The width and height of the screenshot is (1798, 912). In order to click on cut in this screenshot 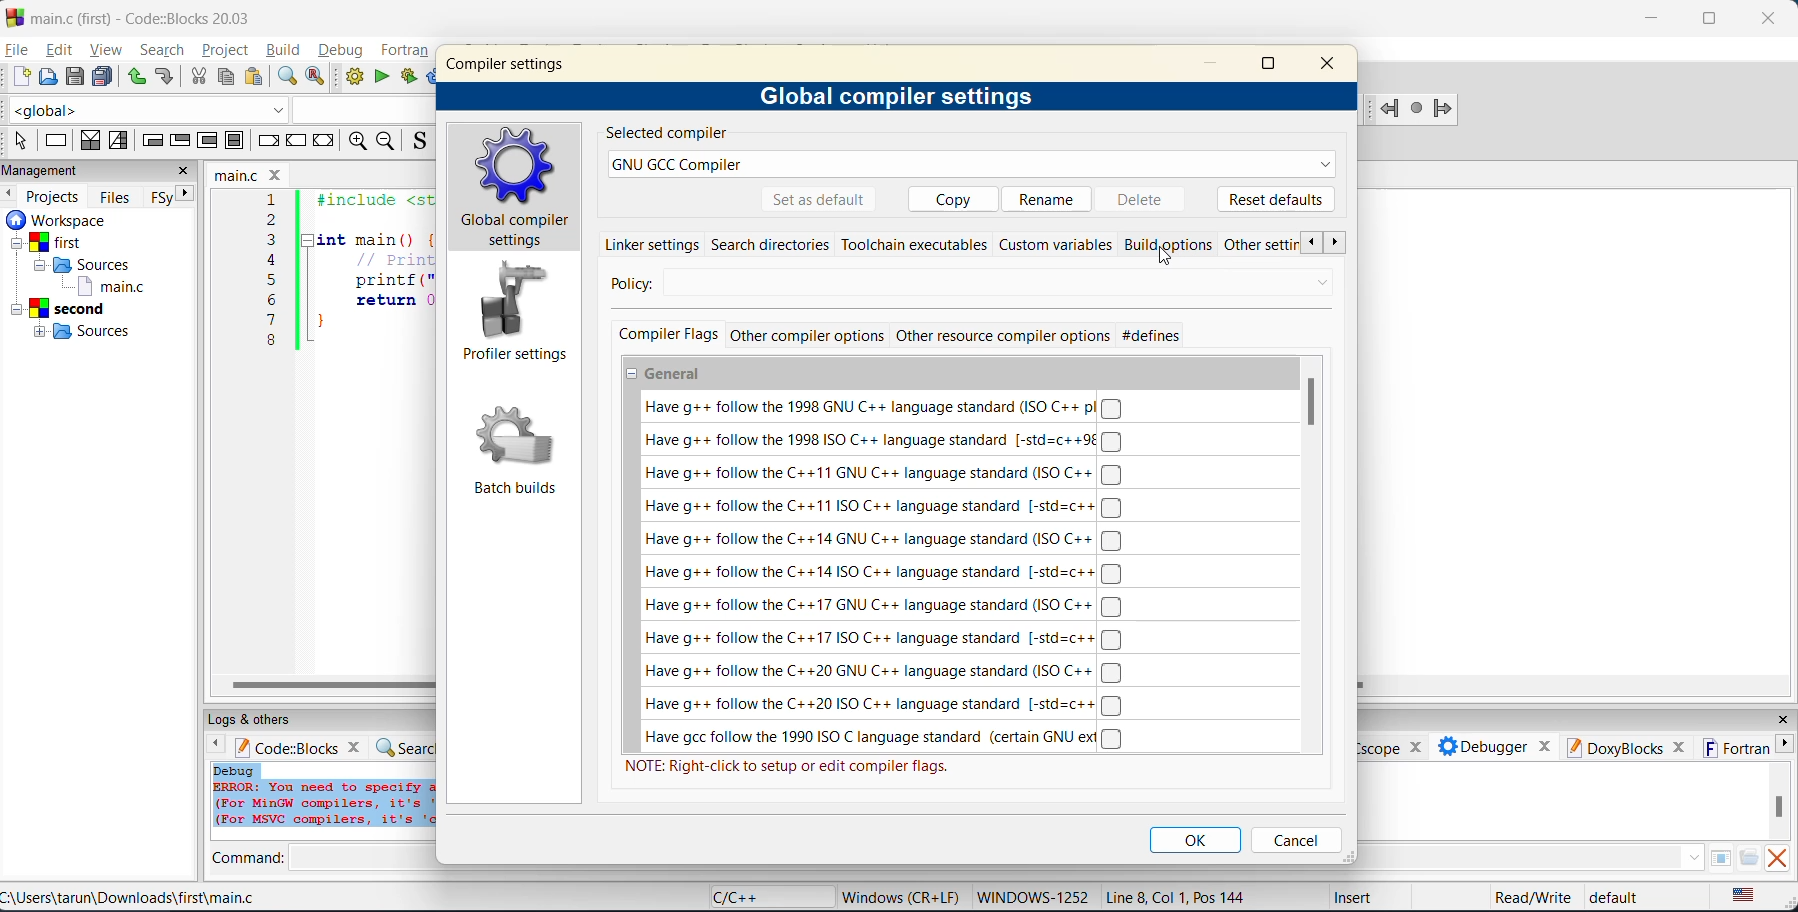, I will do `click(199, 77)`.